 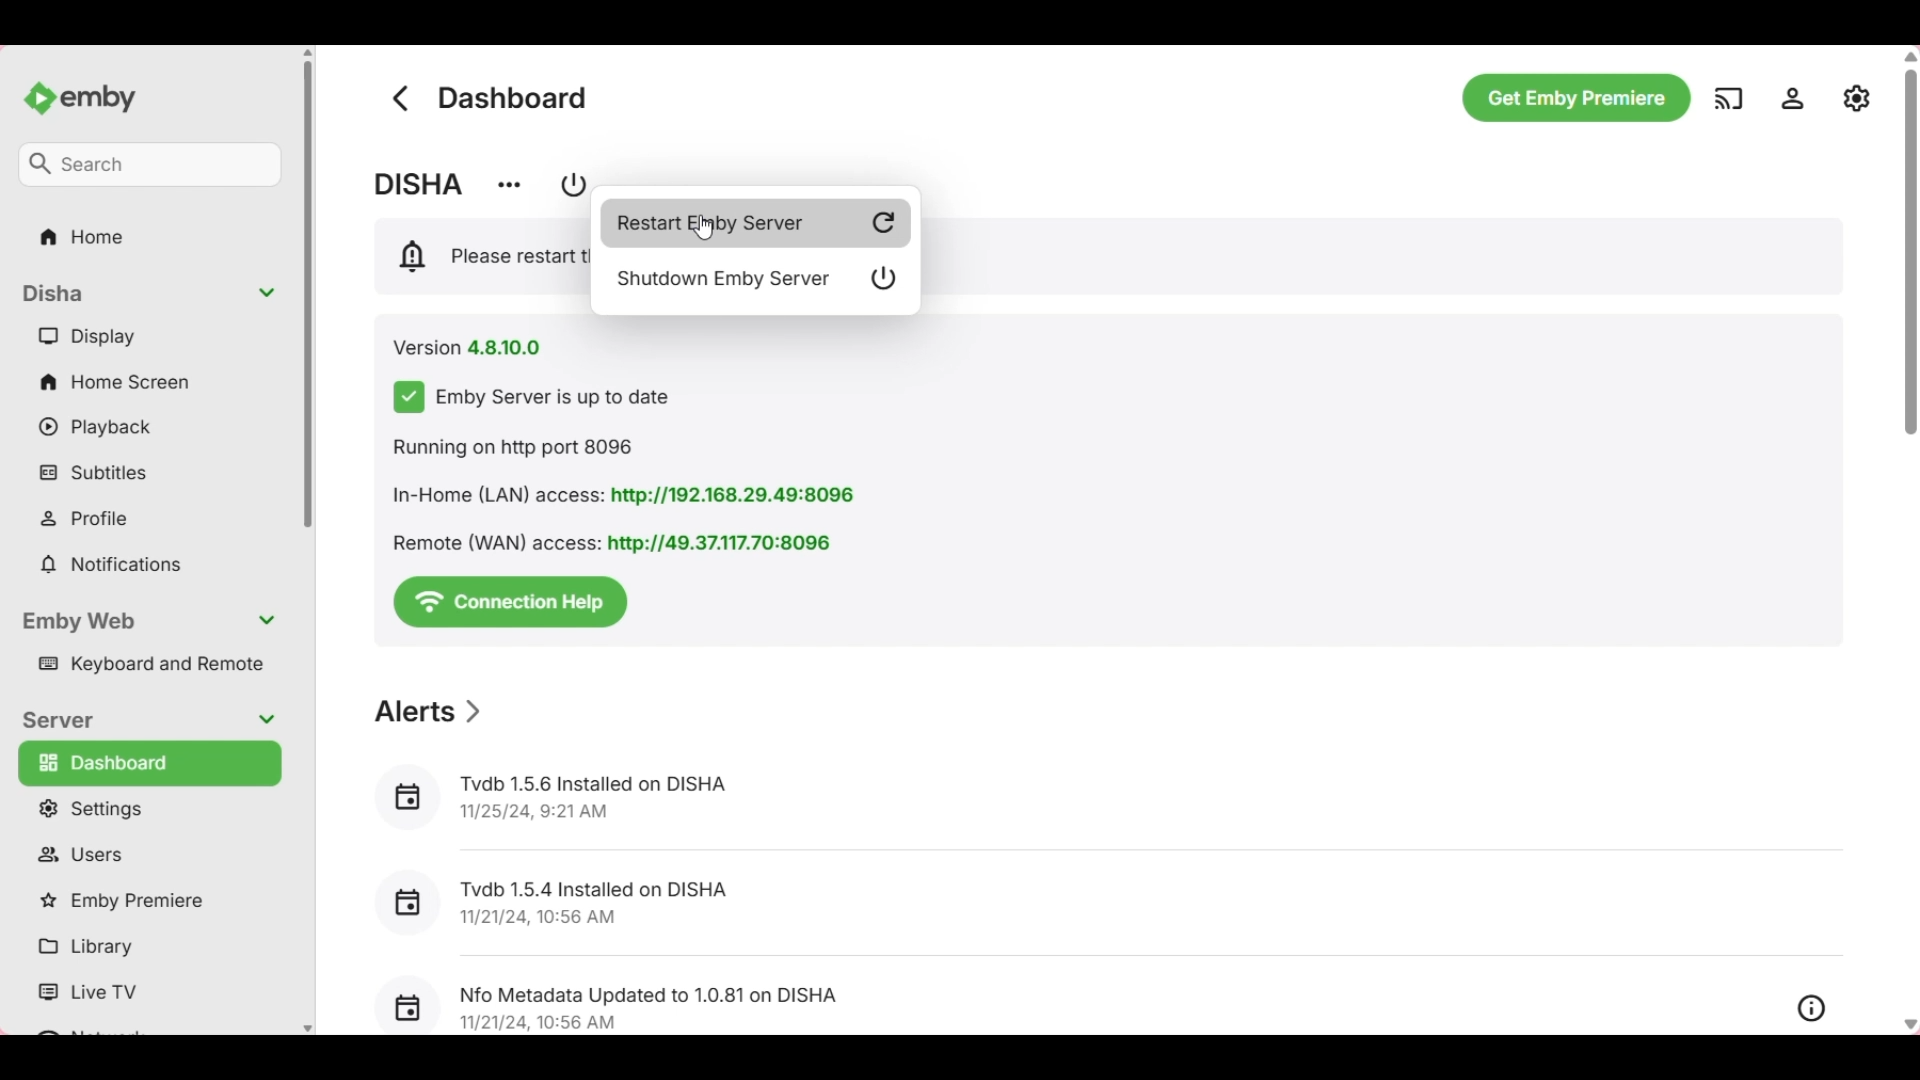 What do you see at coordinates (307, 52) in the screenshot?
I see `Quick slide to top of left panel` at bounding box center [307, 52].